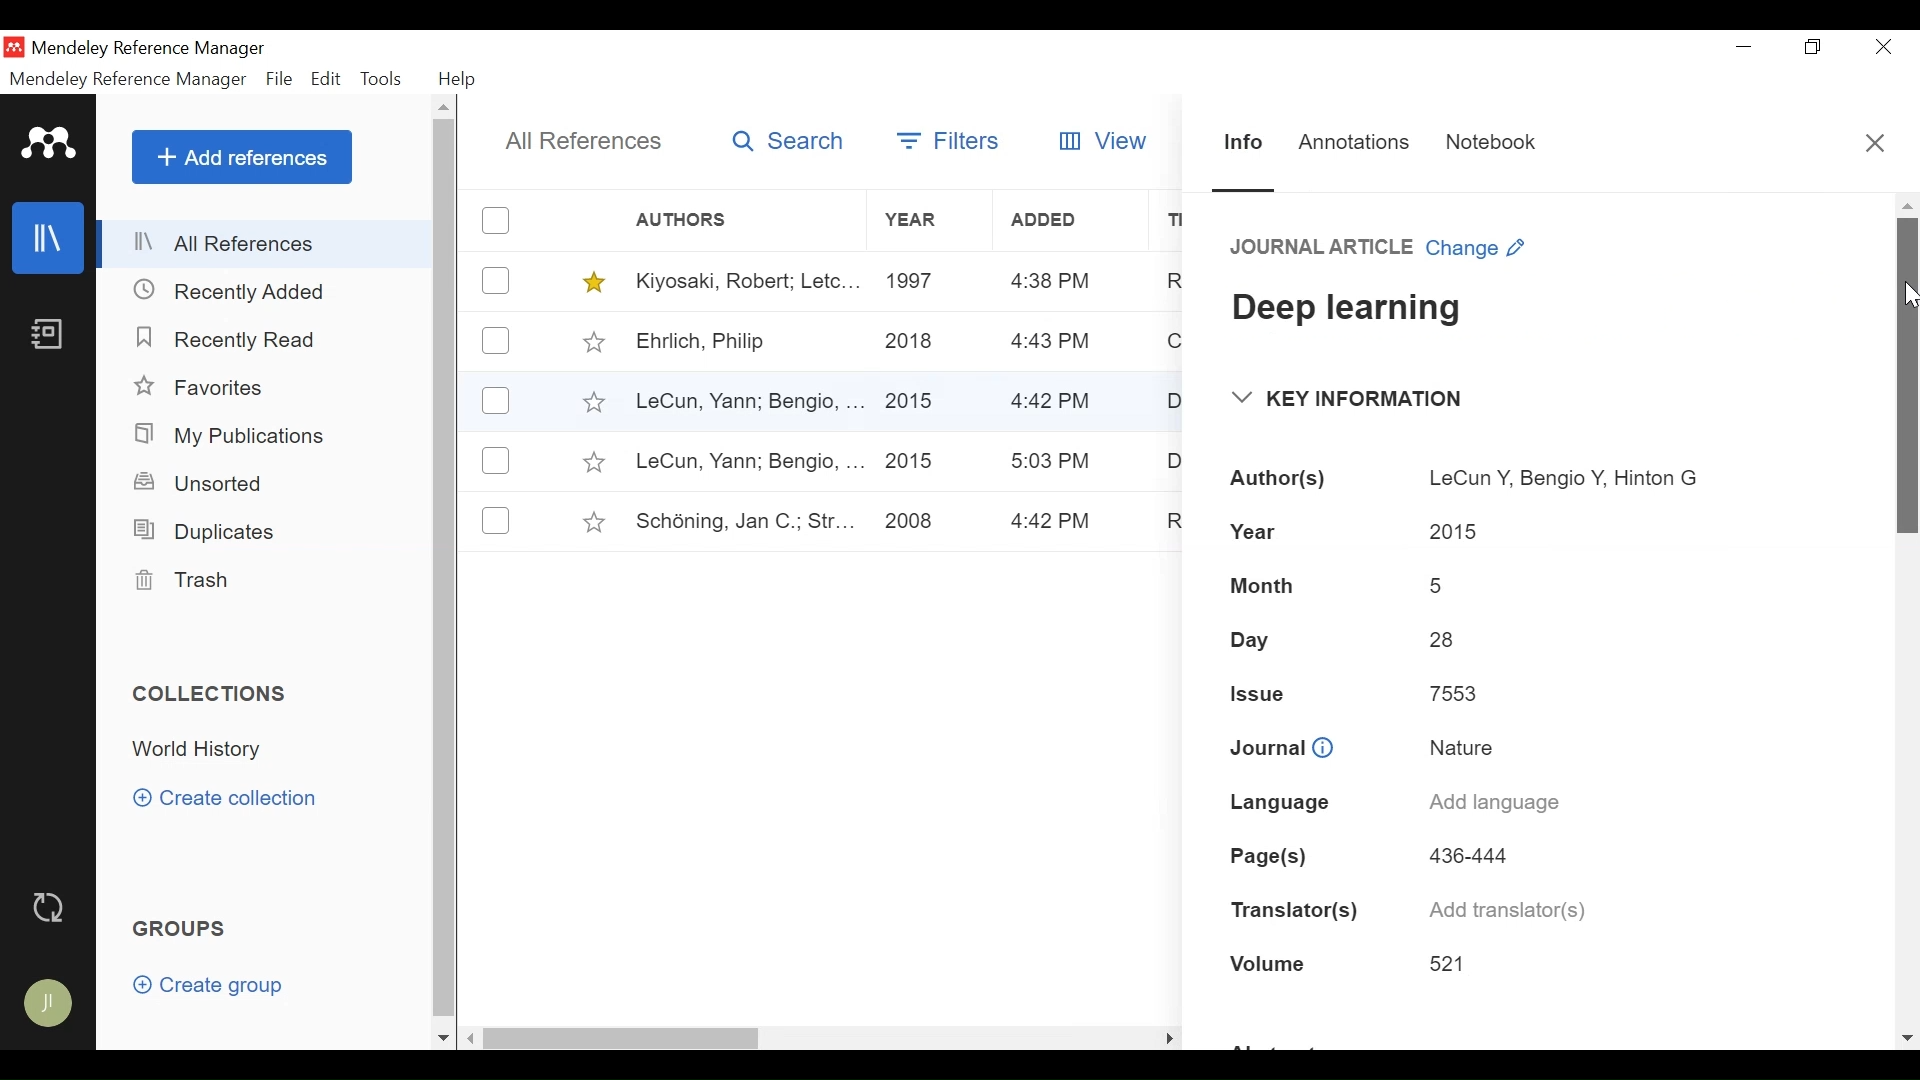 This screenshot has height=1080, width=1920. I want to click on Toggle Favorites, so click(595, 282).